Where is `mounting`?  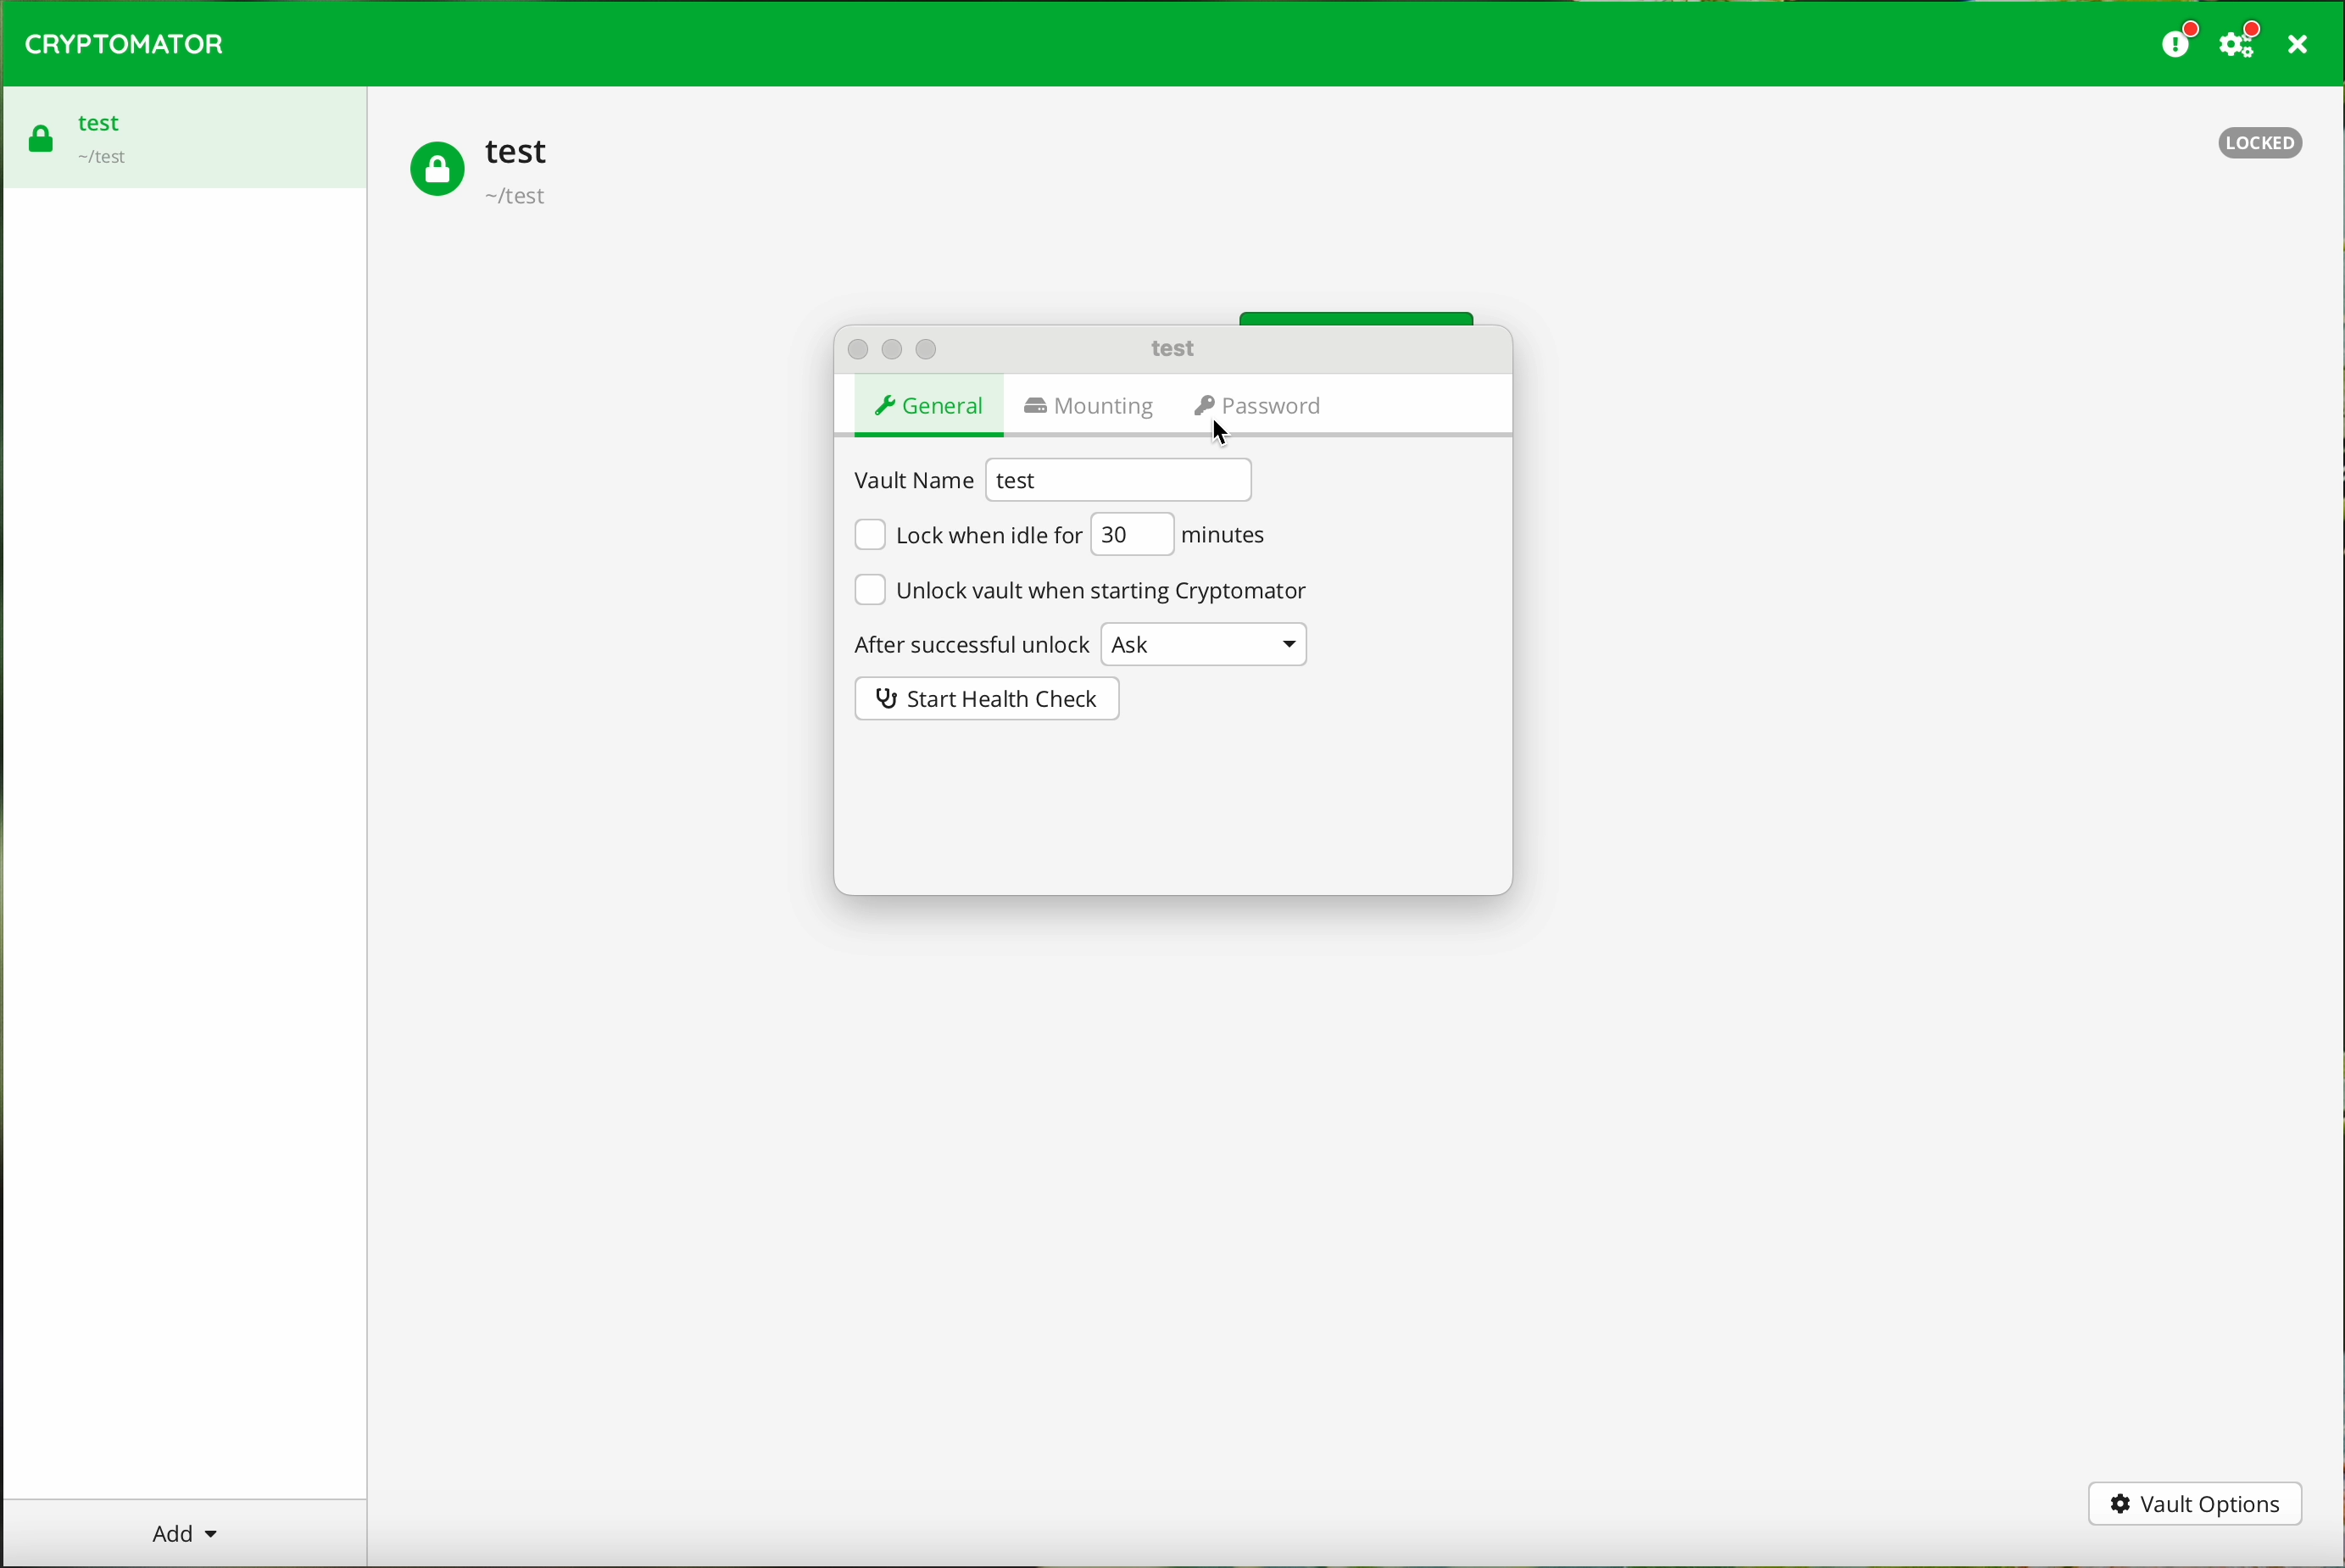
mounting is located at coordinates (1095, 408).